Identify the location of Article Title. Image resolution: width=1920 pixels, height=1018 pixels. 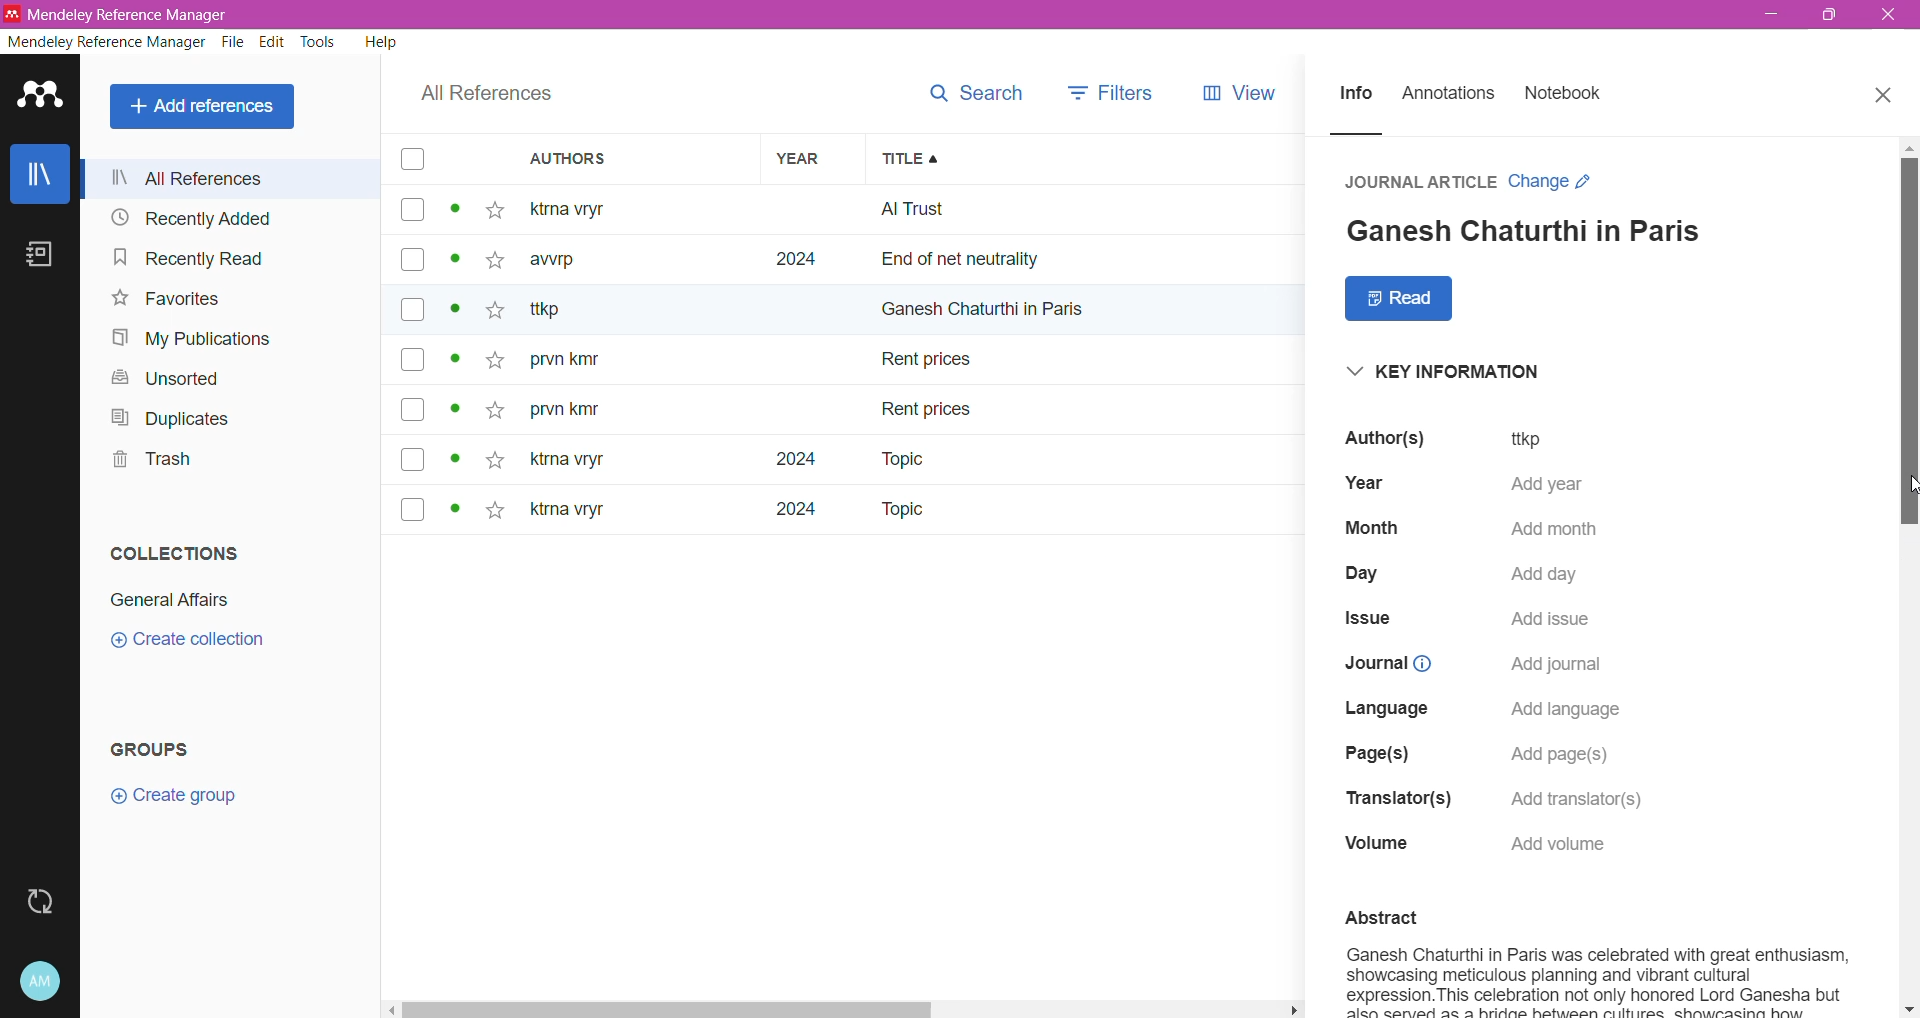
(1527, 228).